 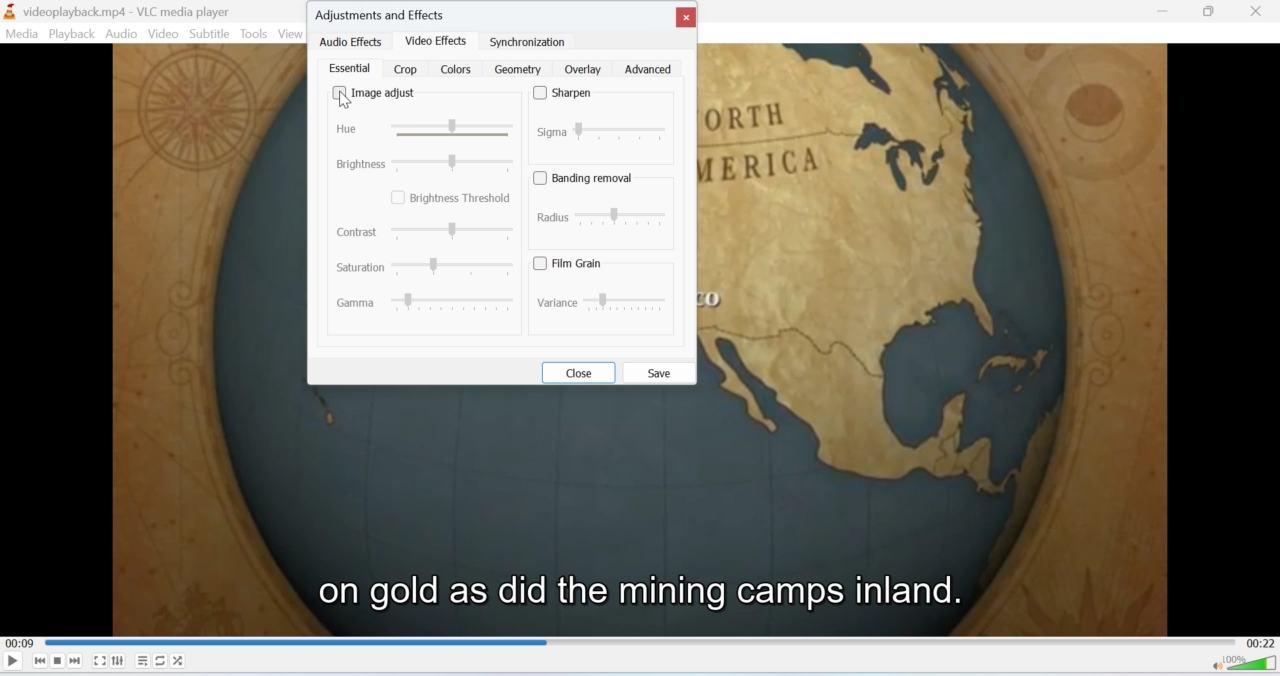 I want to click on 00:09, so click(x=18, y=642).